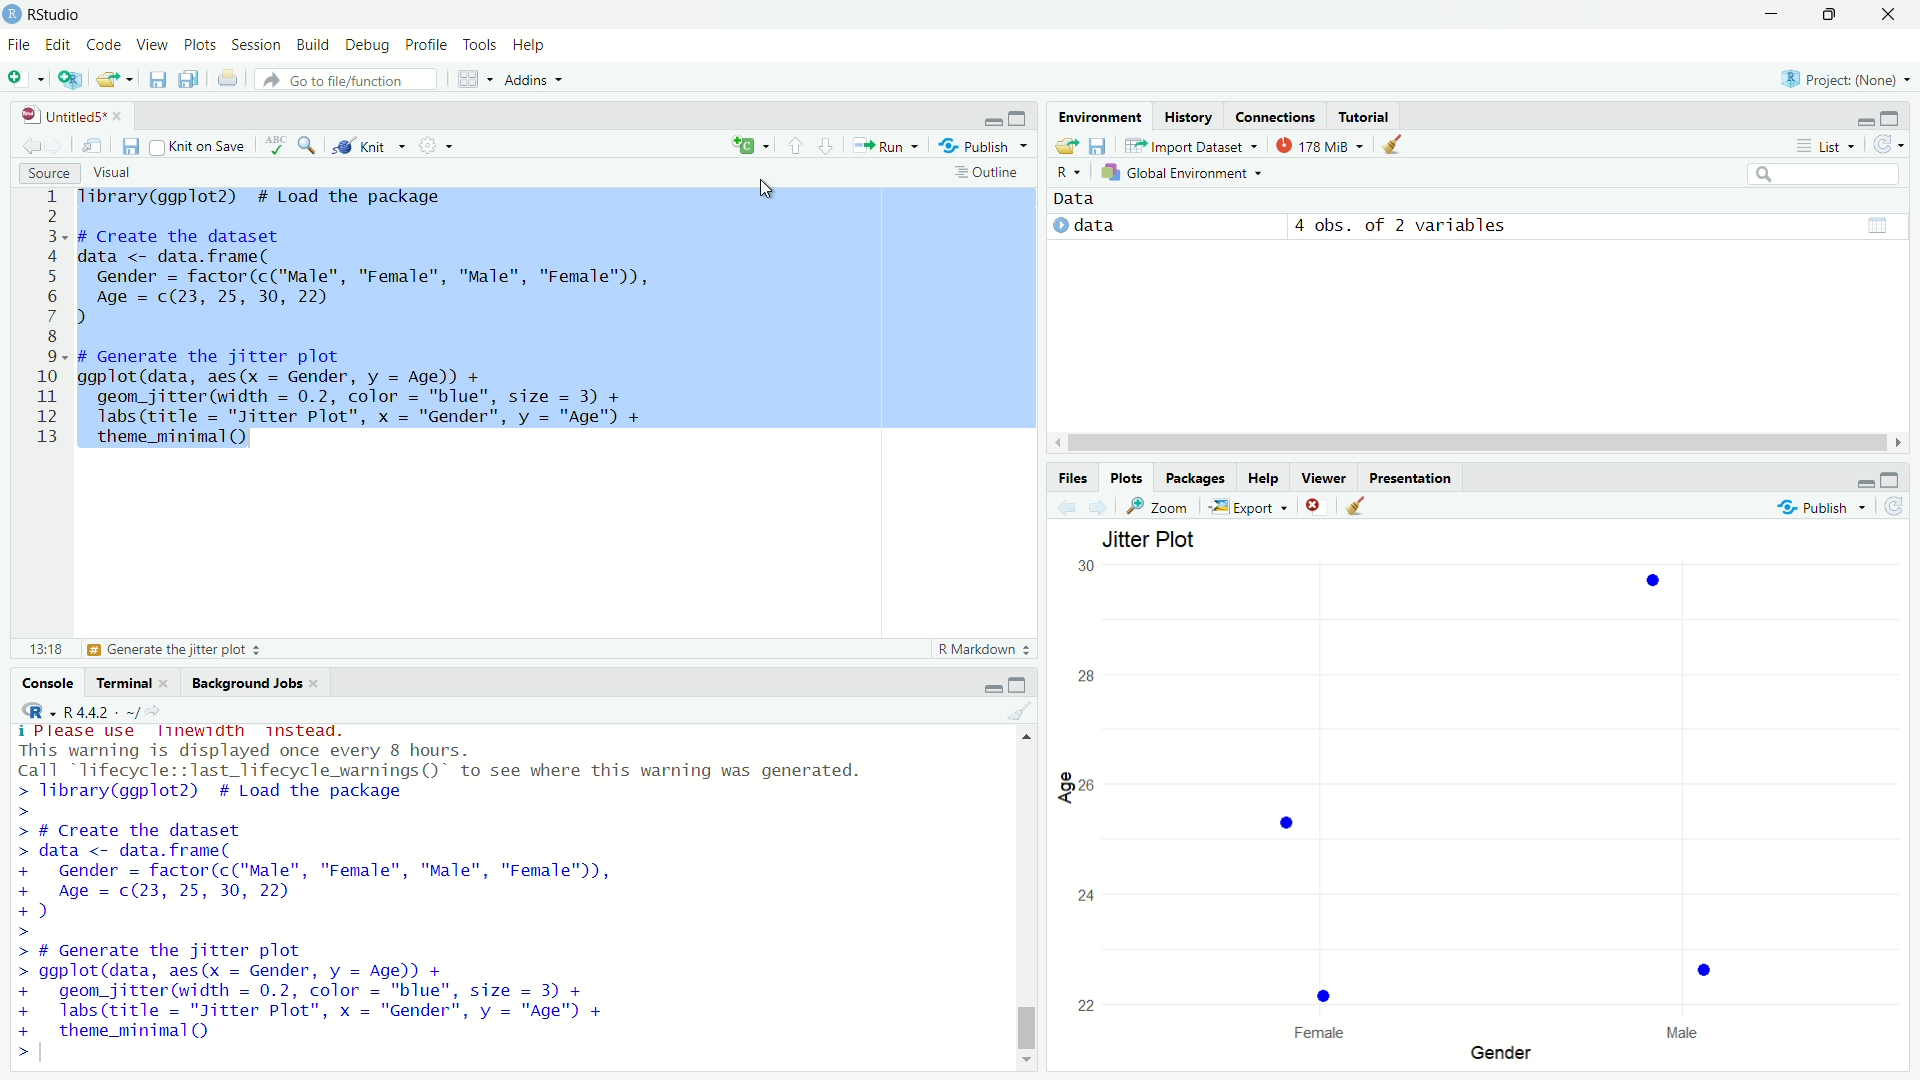 The image size is (1920, 1080). What do you see at coordinates (275, 146) in the screenshot?
I see `spell check` at bounding box center [275, 146].